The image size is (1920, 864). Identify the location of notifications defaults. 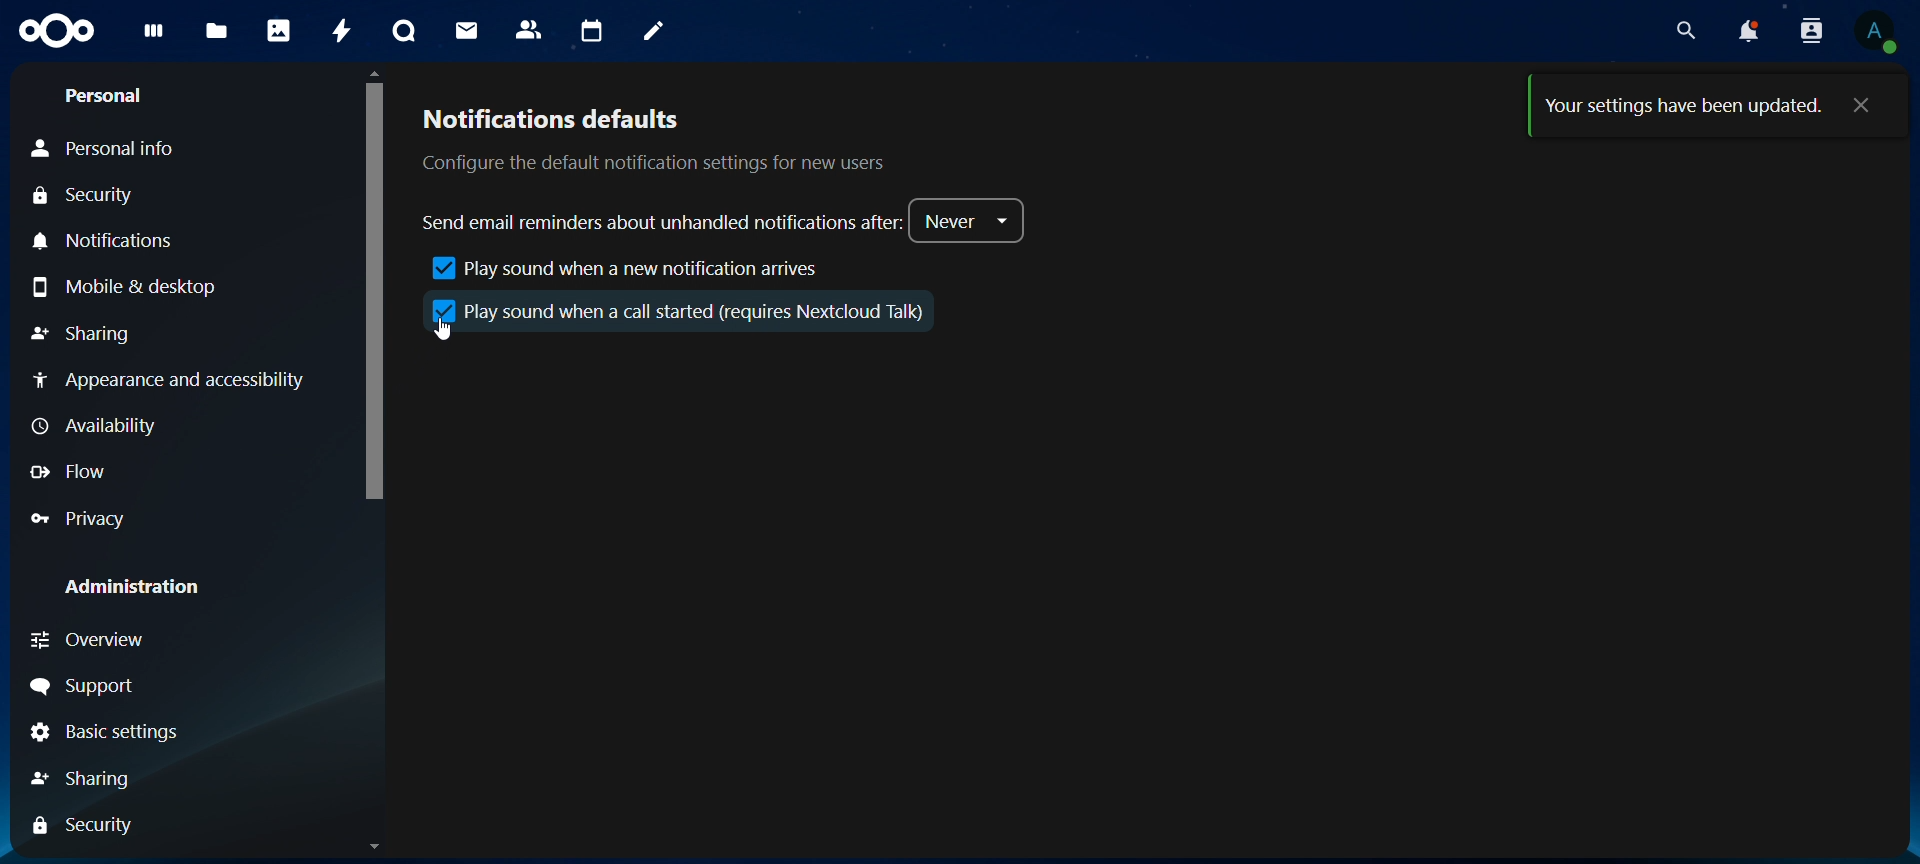
(652, 143).